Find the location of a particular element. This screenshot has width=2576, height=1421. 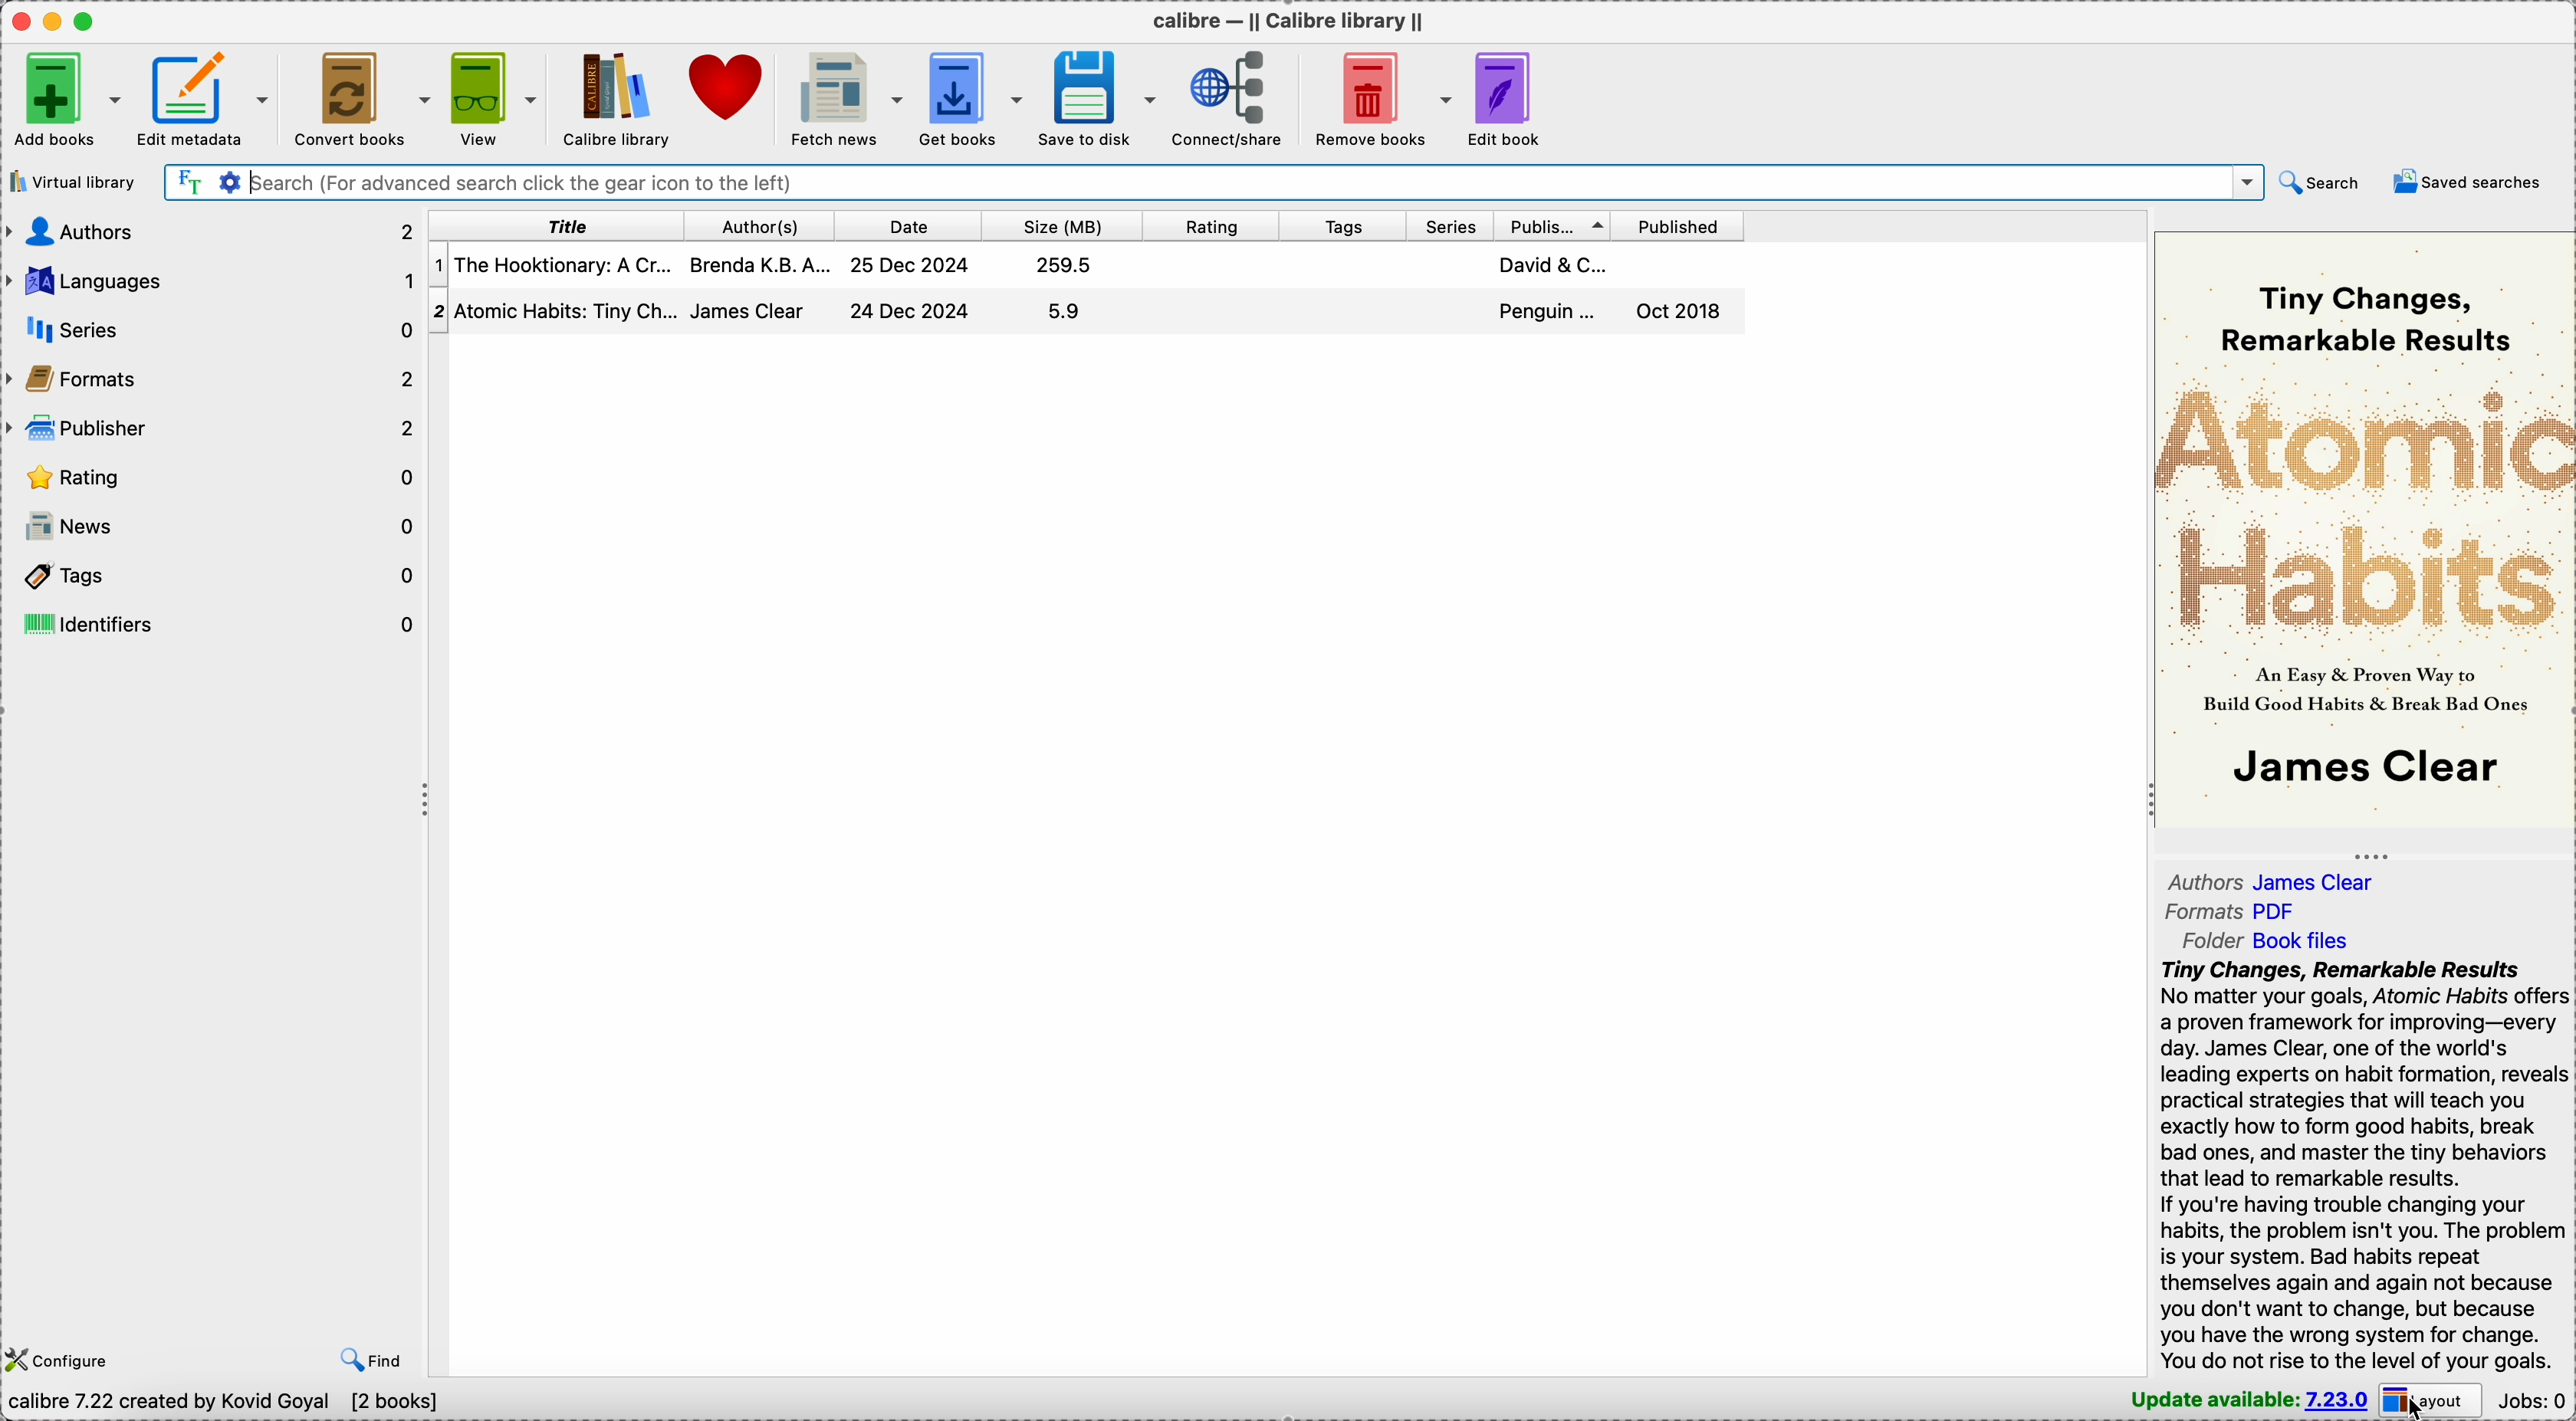

layout is located at coordinates (2433, 1400).